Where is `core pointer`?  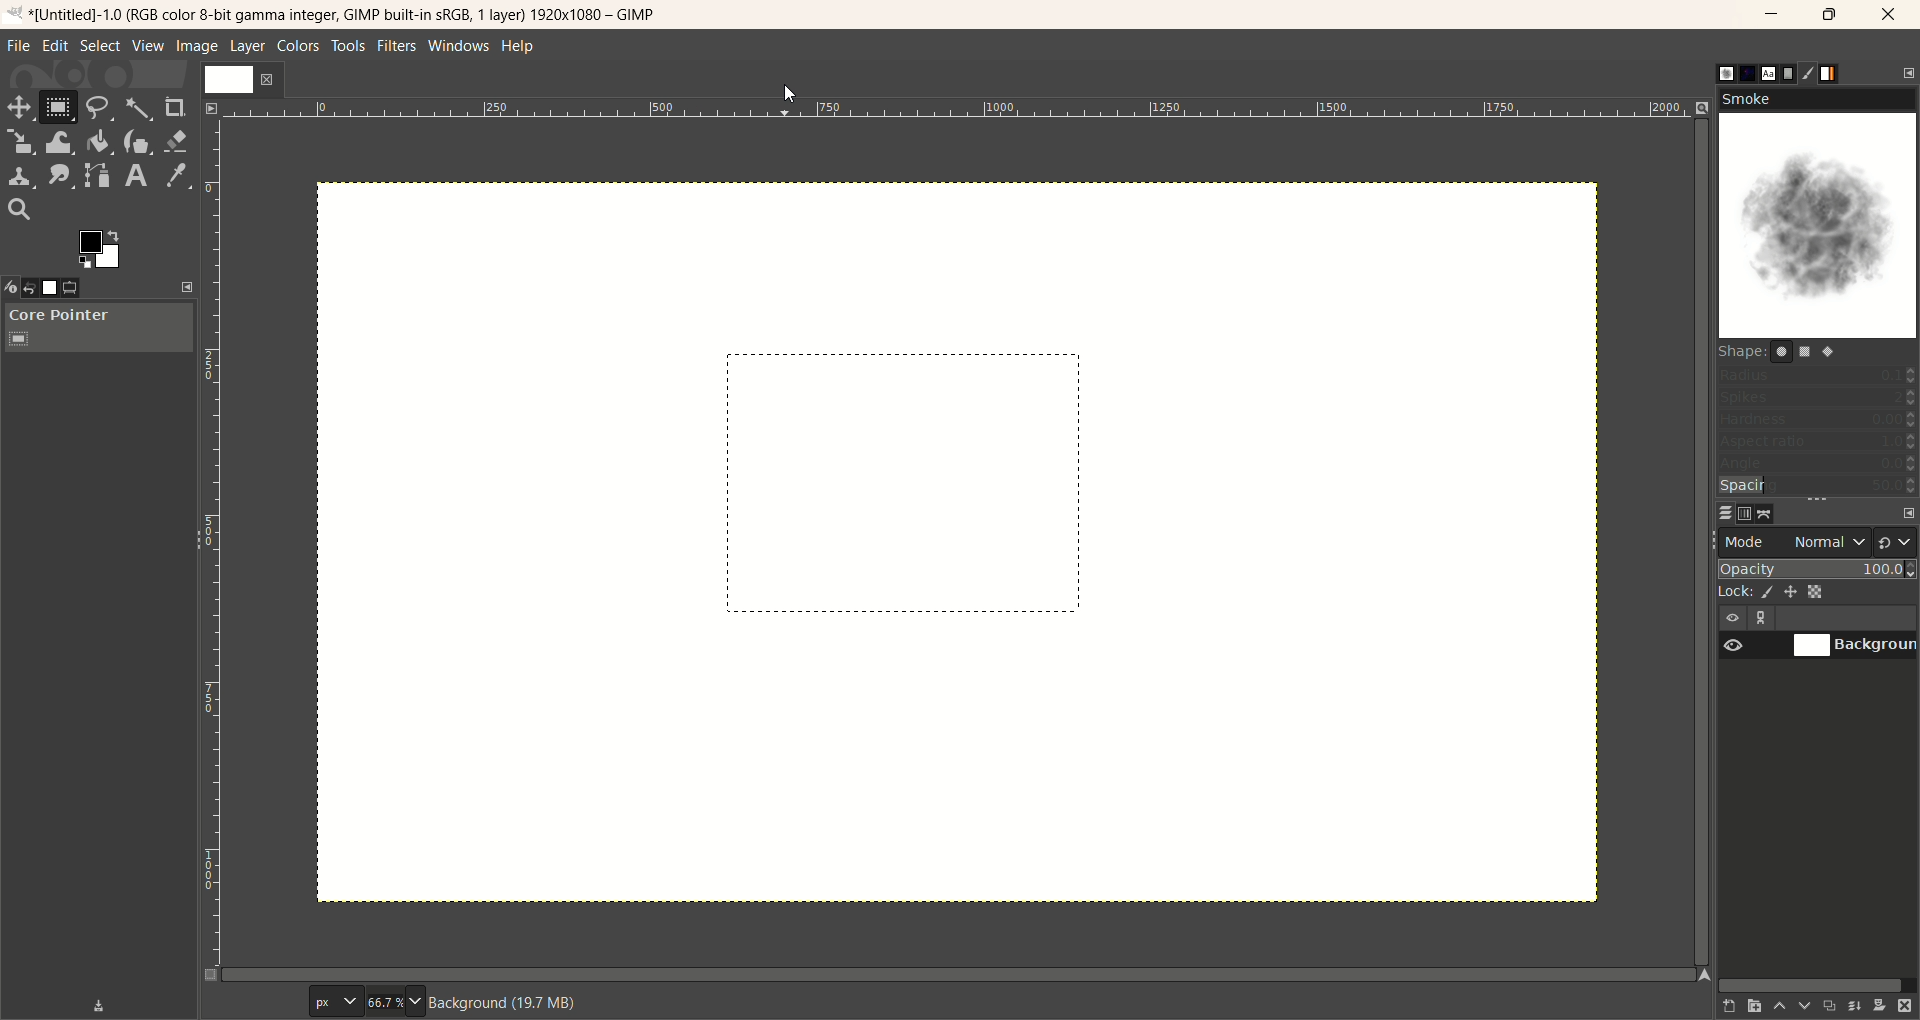 core pointer is located at coordinates (98, 331).